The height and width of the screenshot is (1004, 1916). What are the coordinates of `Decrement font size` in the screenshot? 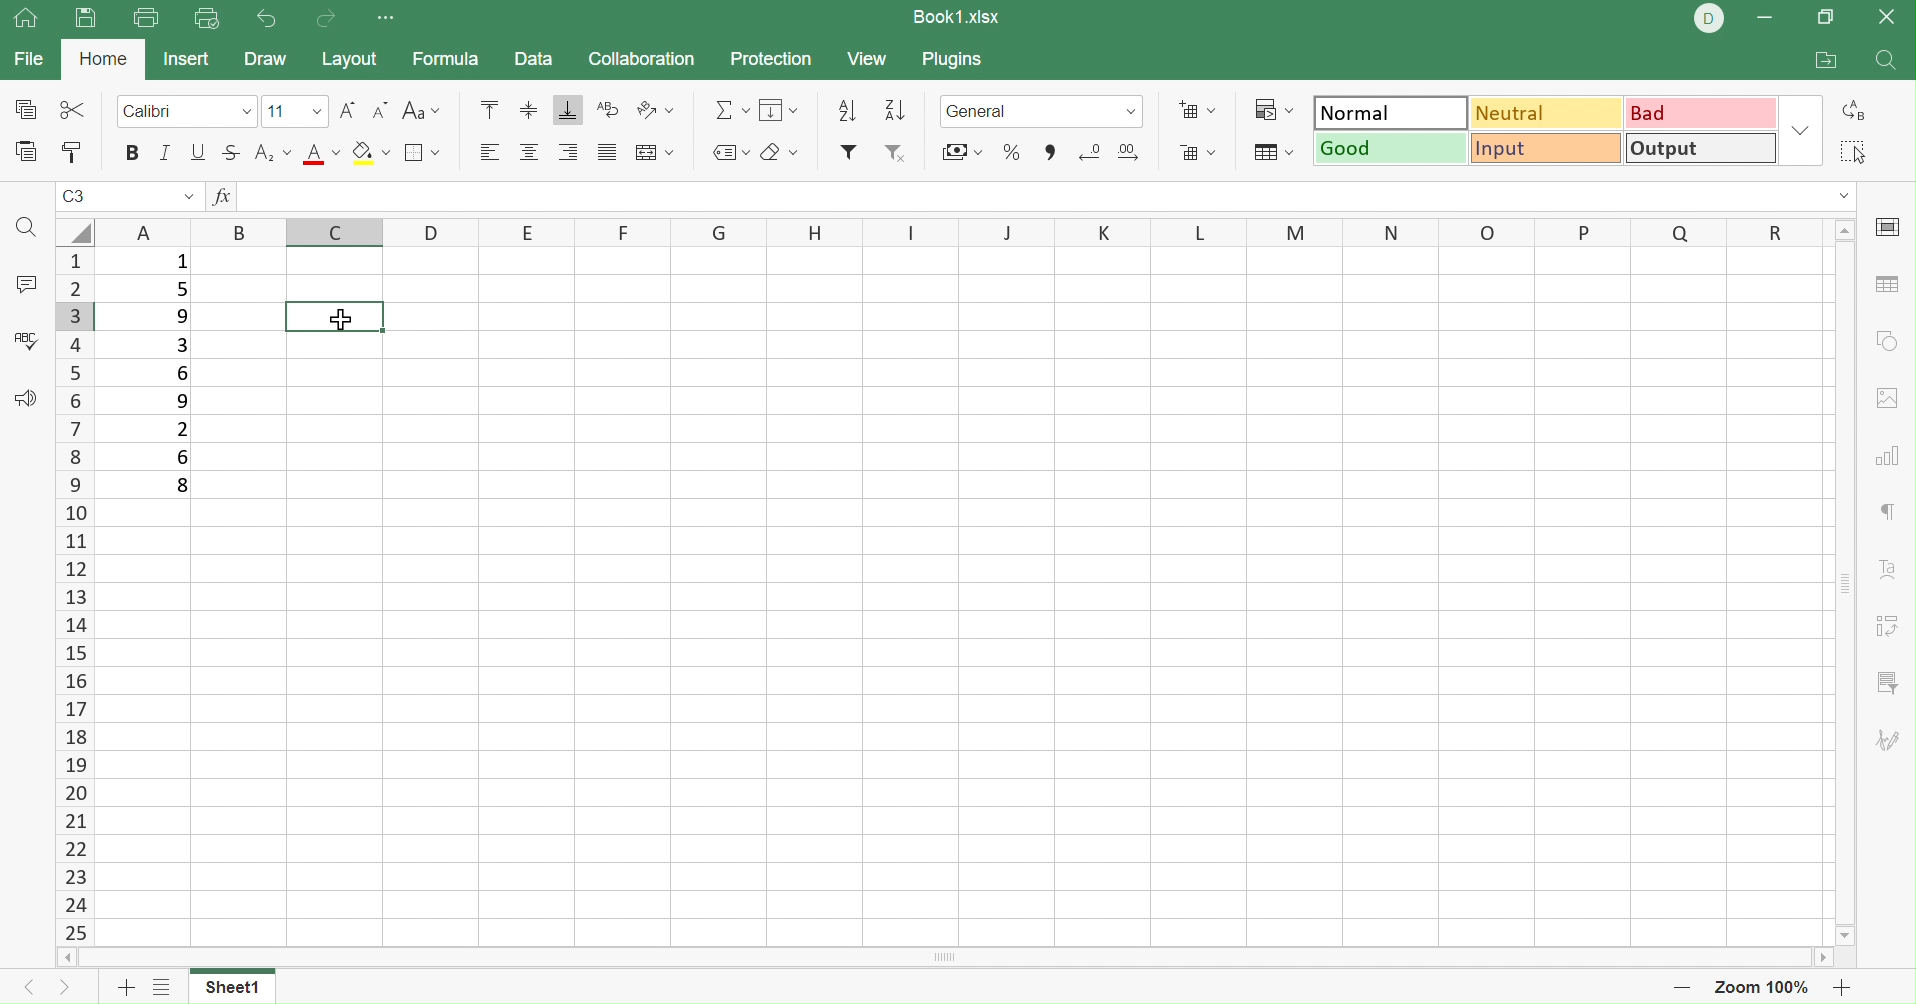 It's located at (380, 110).